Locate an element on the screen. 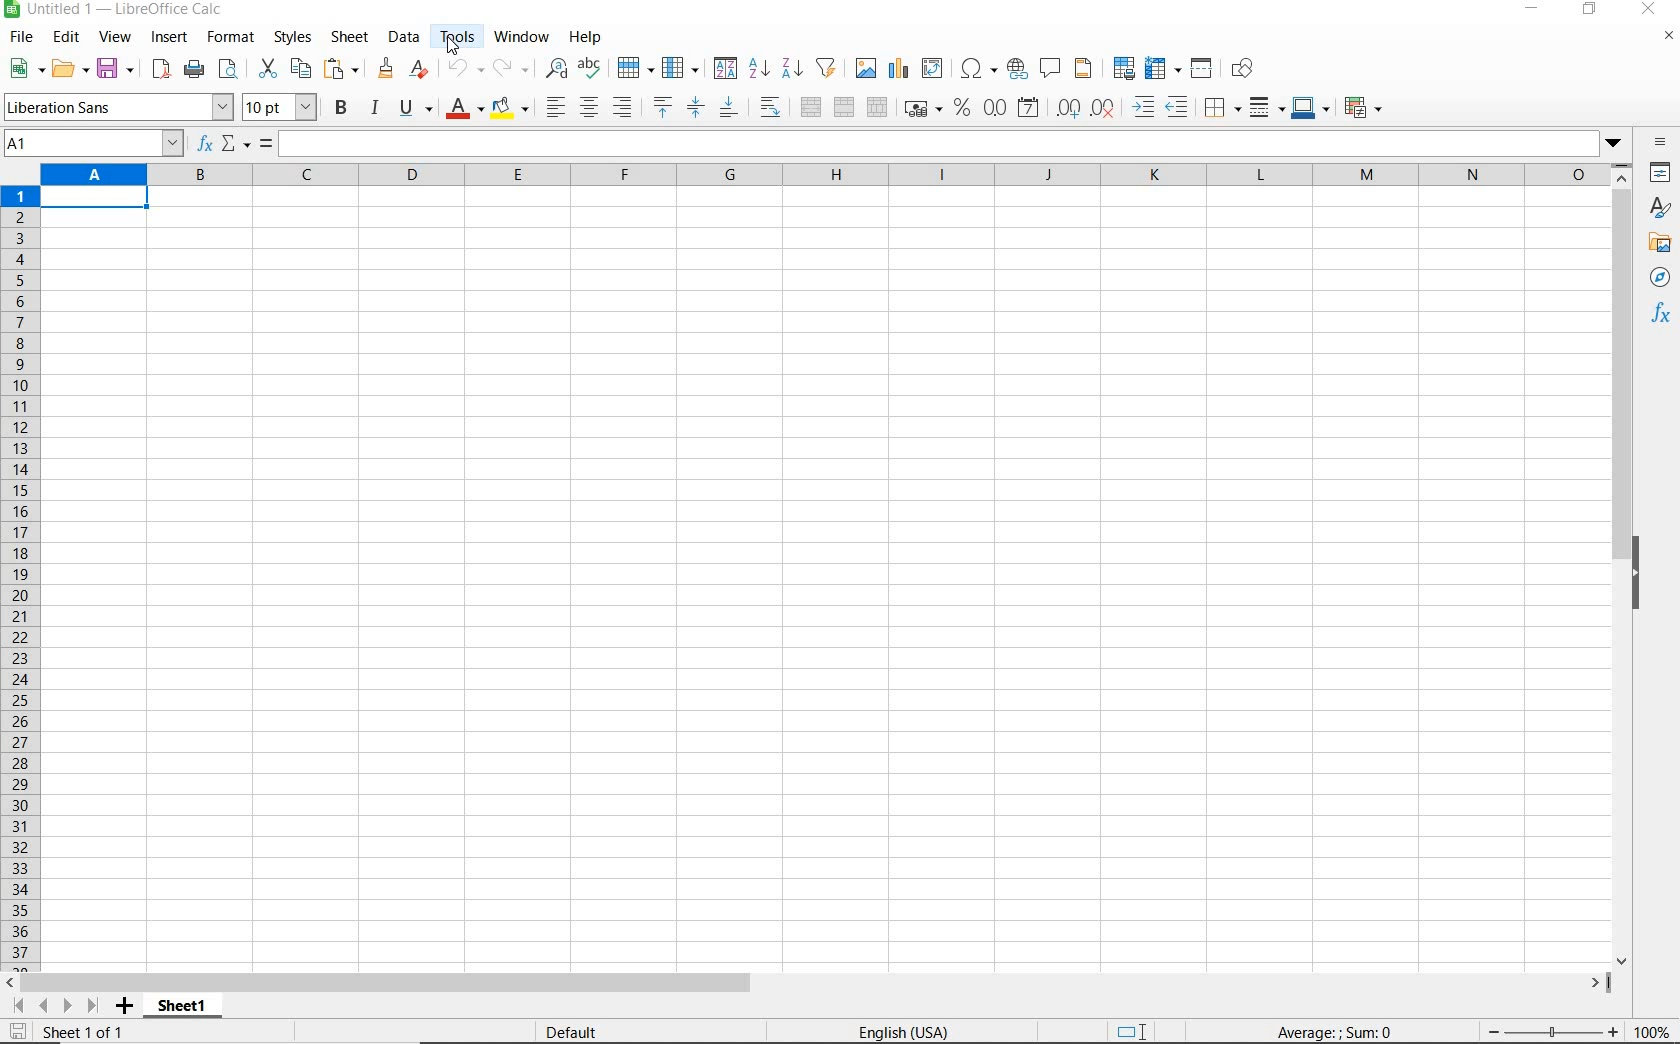 This screenshot has height=1044, width=1680. insert is located at coordinates (171, 37).